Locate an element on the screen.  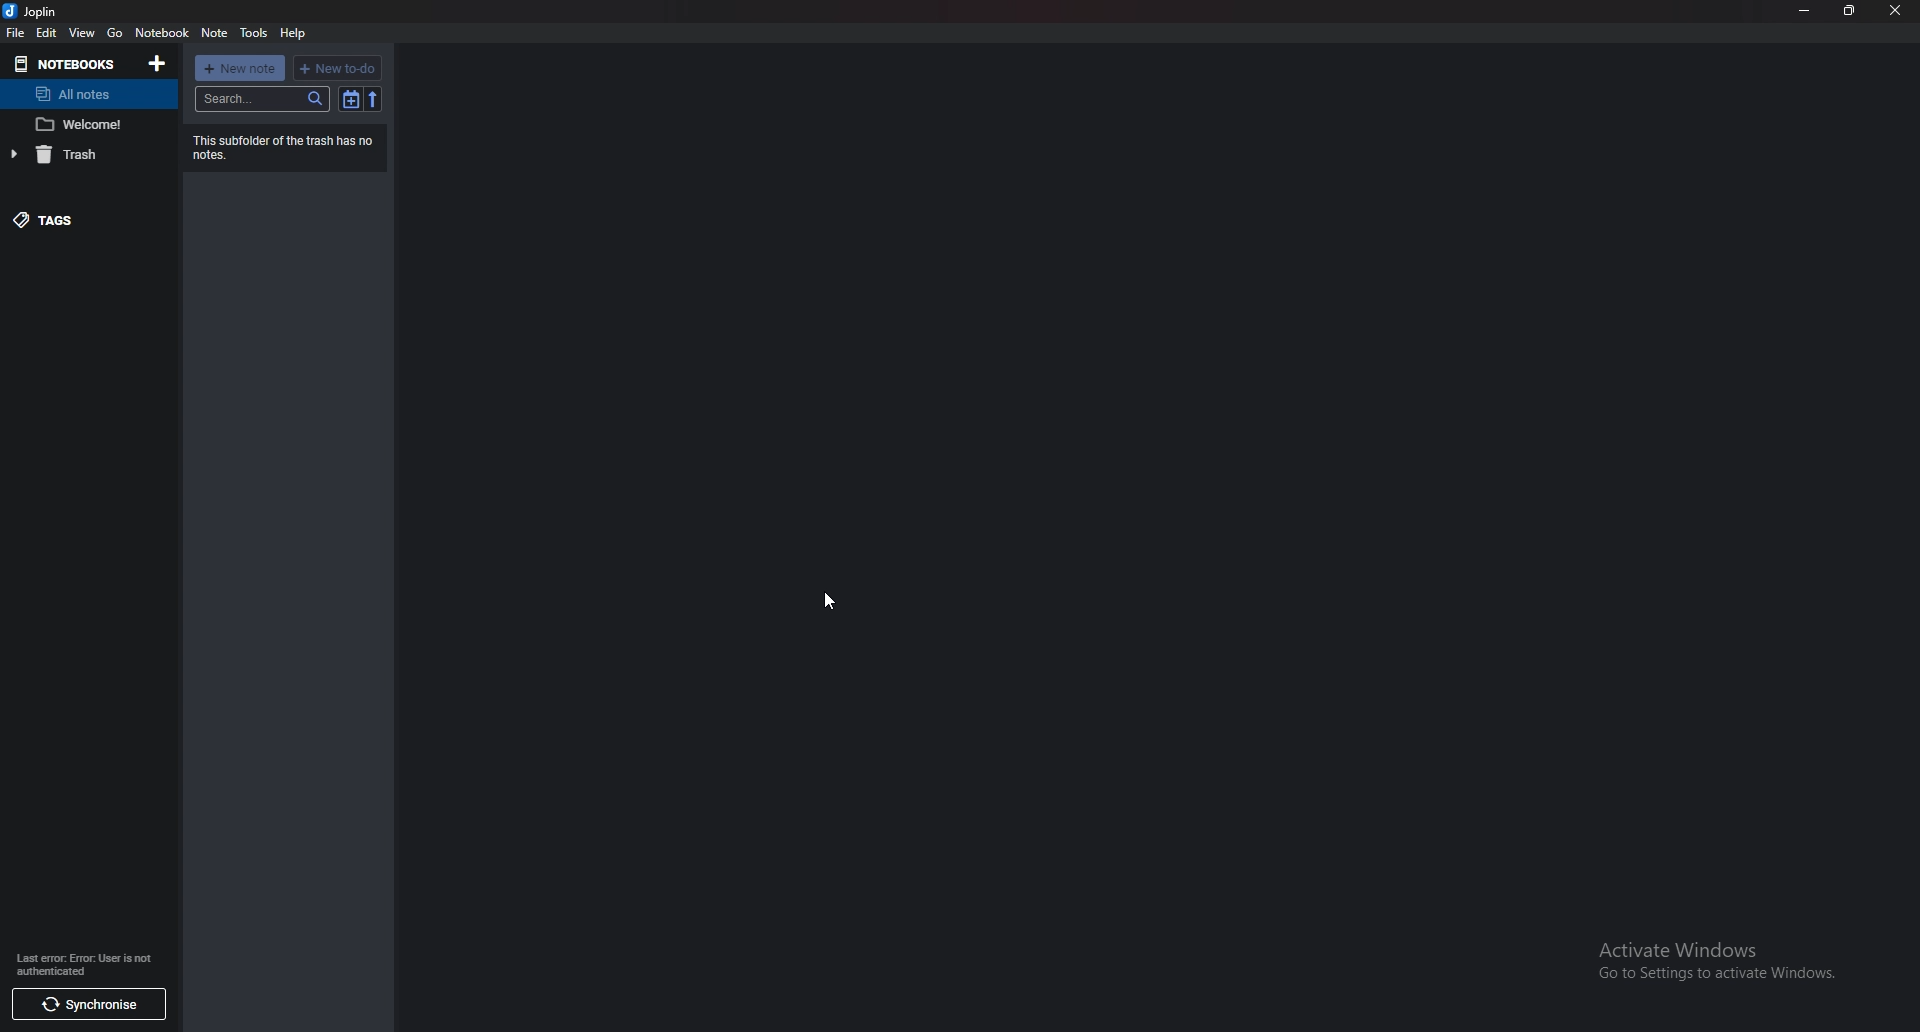
welcome is located at coordinates (86, 123).